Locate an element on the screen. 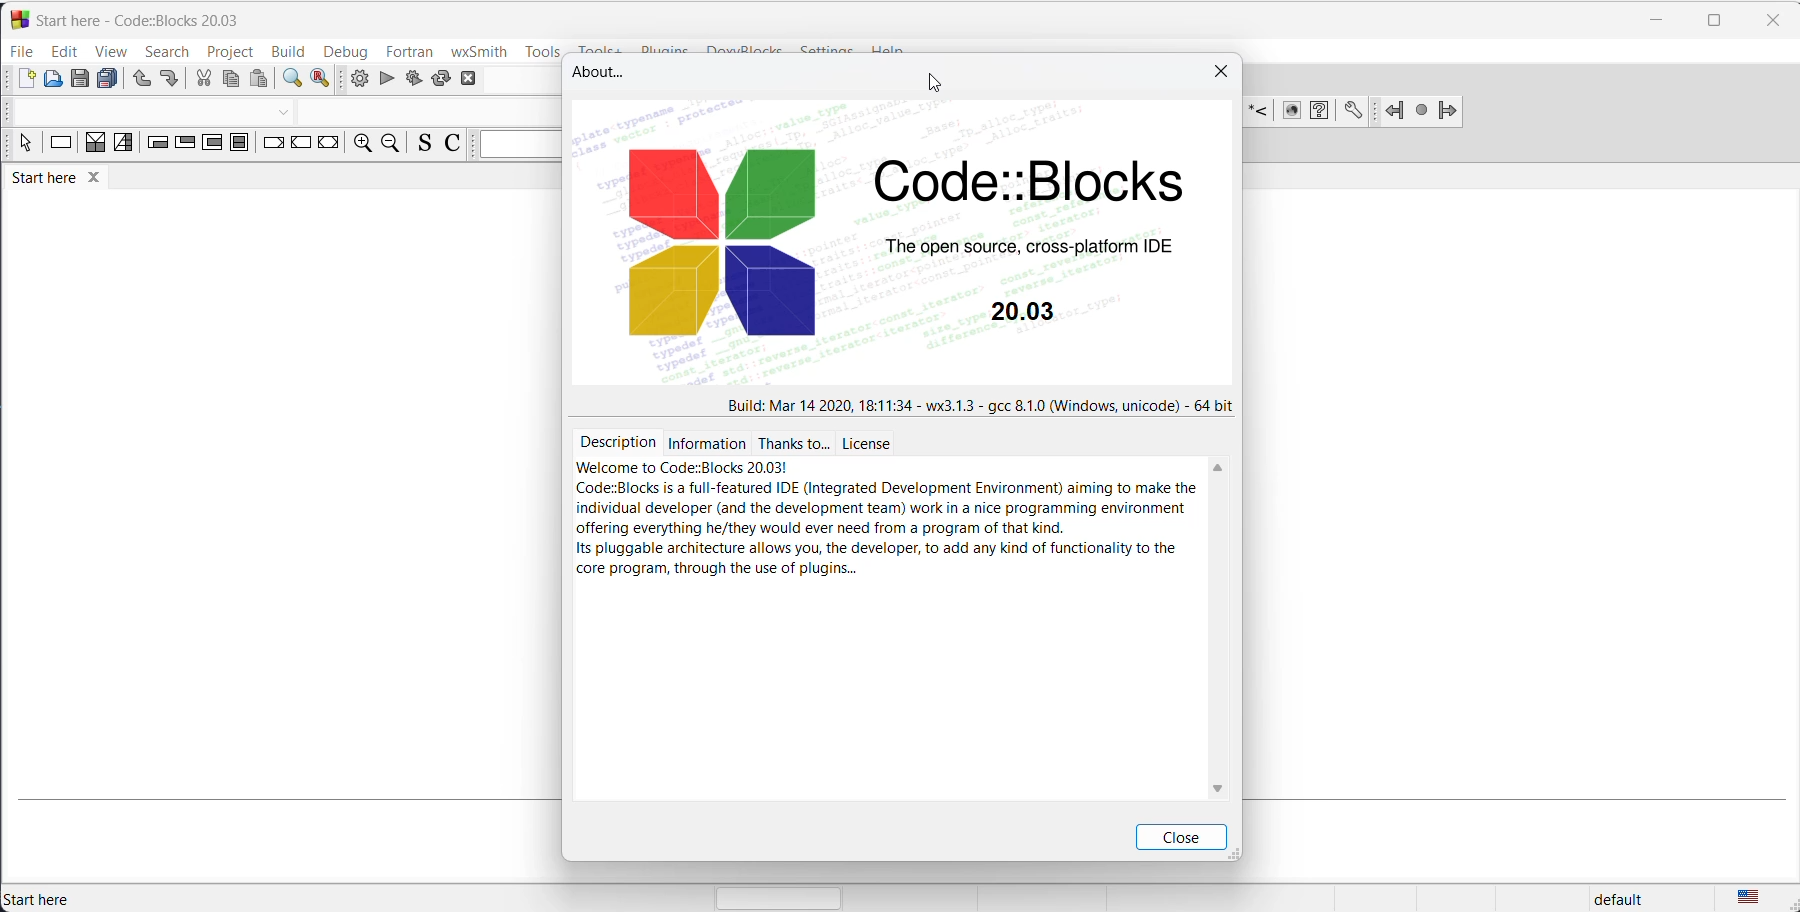 The width and height of the screenshot is (1800, 912). build is located at coordinates (290, 51).